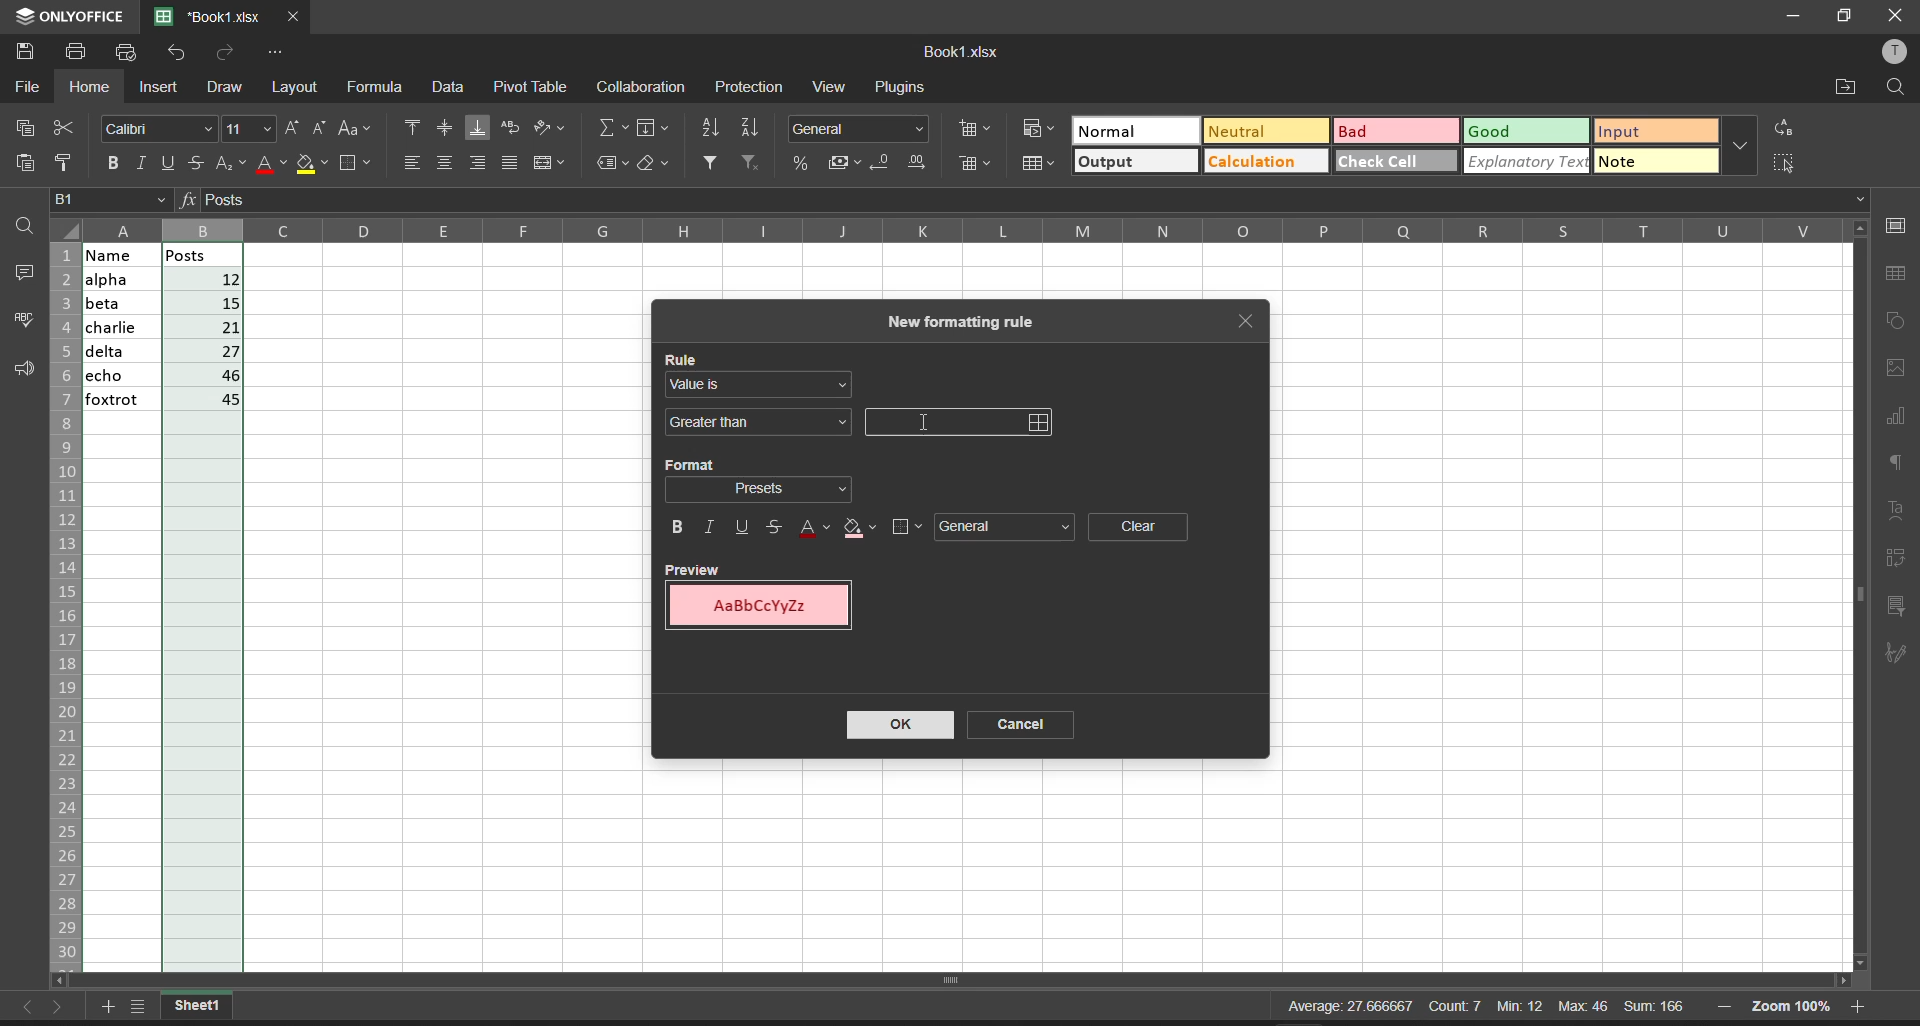 The image size is (1920, 1026). What do you see at coordinates (73, 231) in the screenshot?
I see `select all` at bounding box center [73, 231].